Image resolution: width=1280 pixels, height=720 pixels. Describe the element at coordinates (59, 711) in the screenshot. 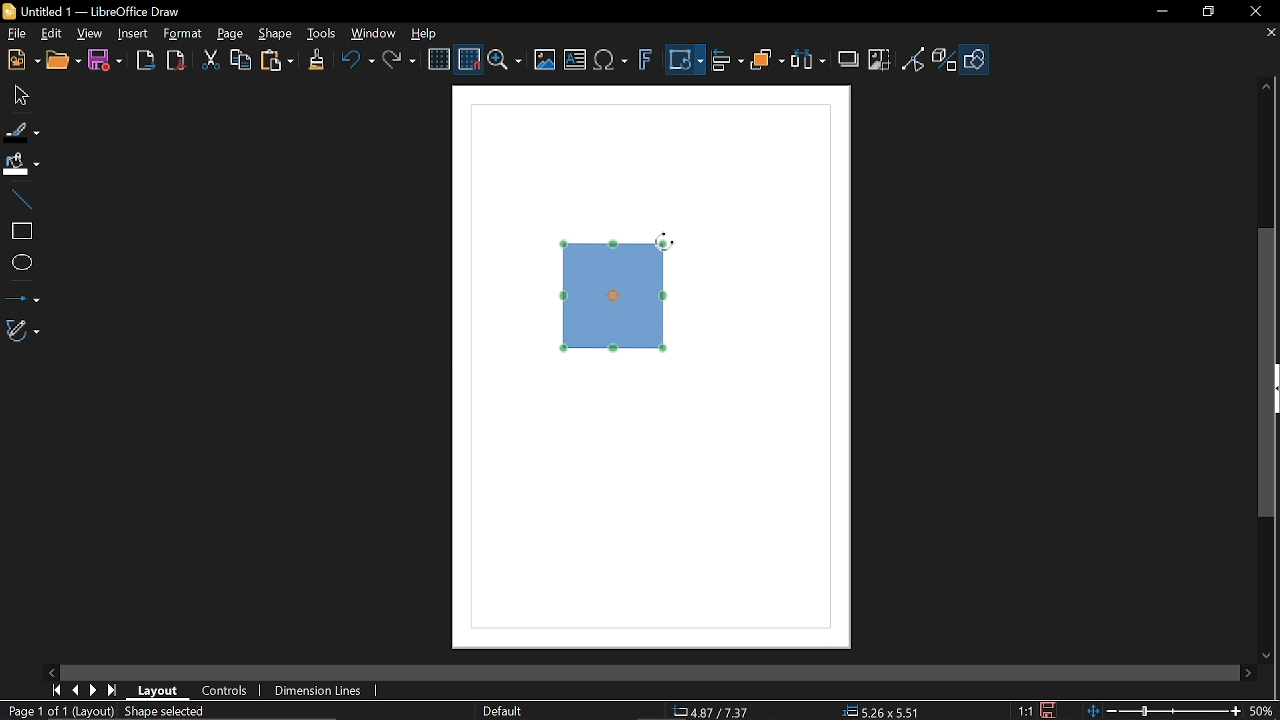

I see `Page 1 of 1 (Layout)` at that location.